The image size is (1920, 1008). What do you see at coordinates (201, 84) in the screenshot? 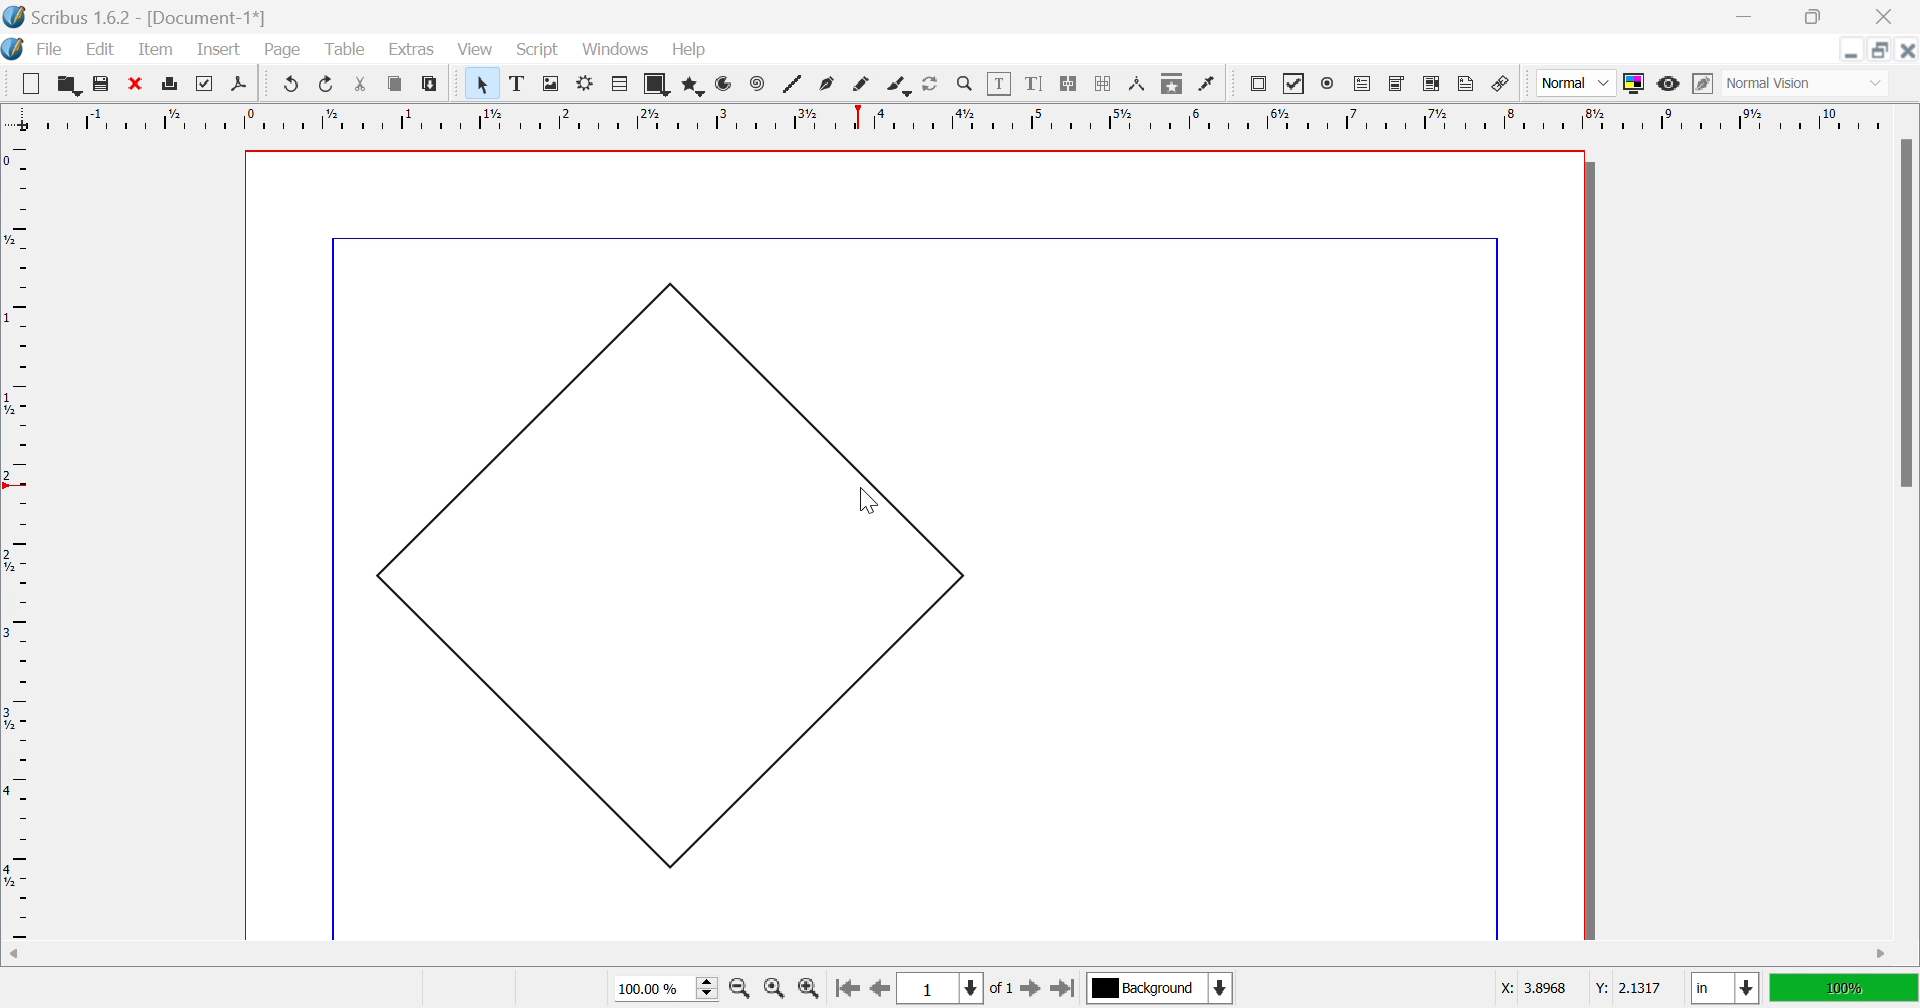
I see `Print` at bounding box center [201, 84].